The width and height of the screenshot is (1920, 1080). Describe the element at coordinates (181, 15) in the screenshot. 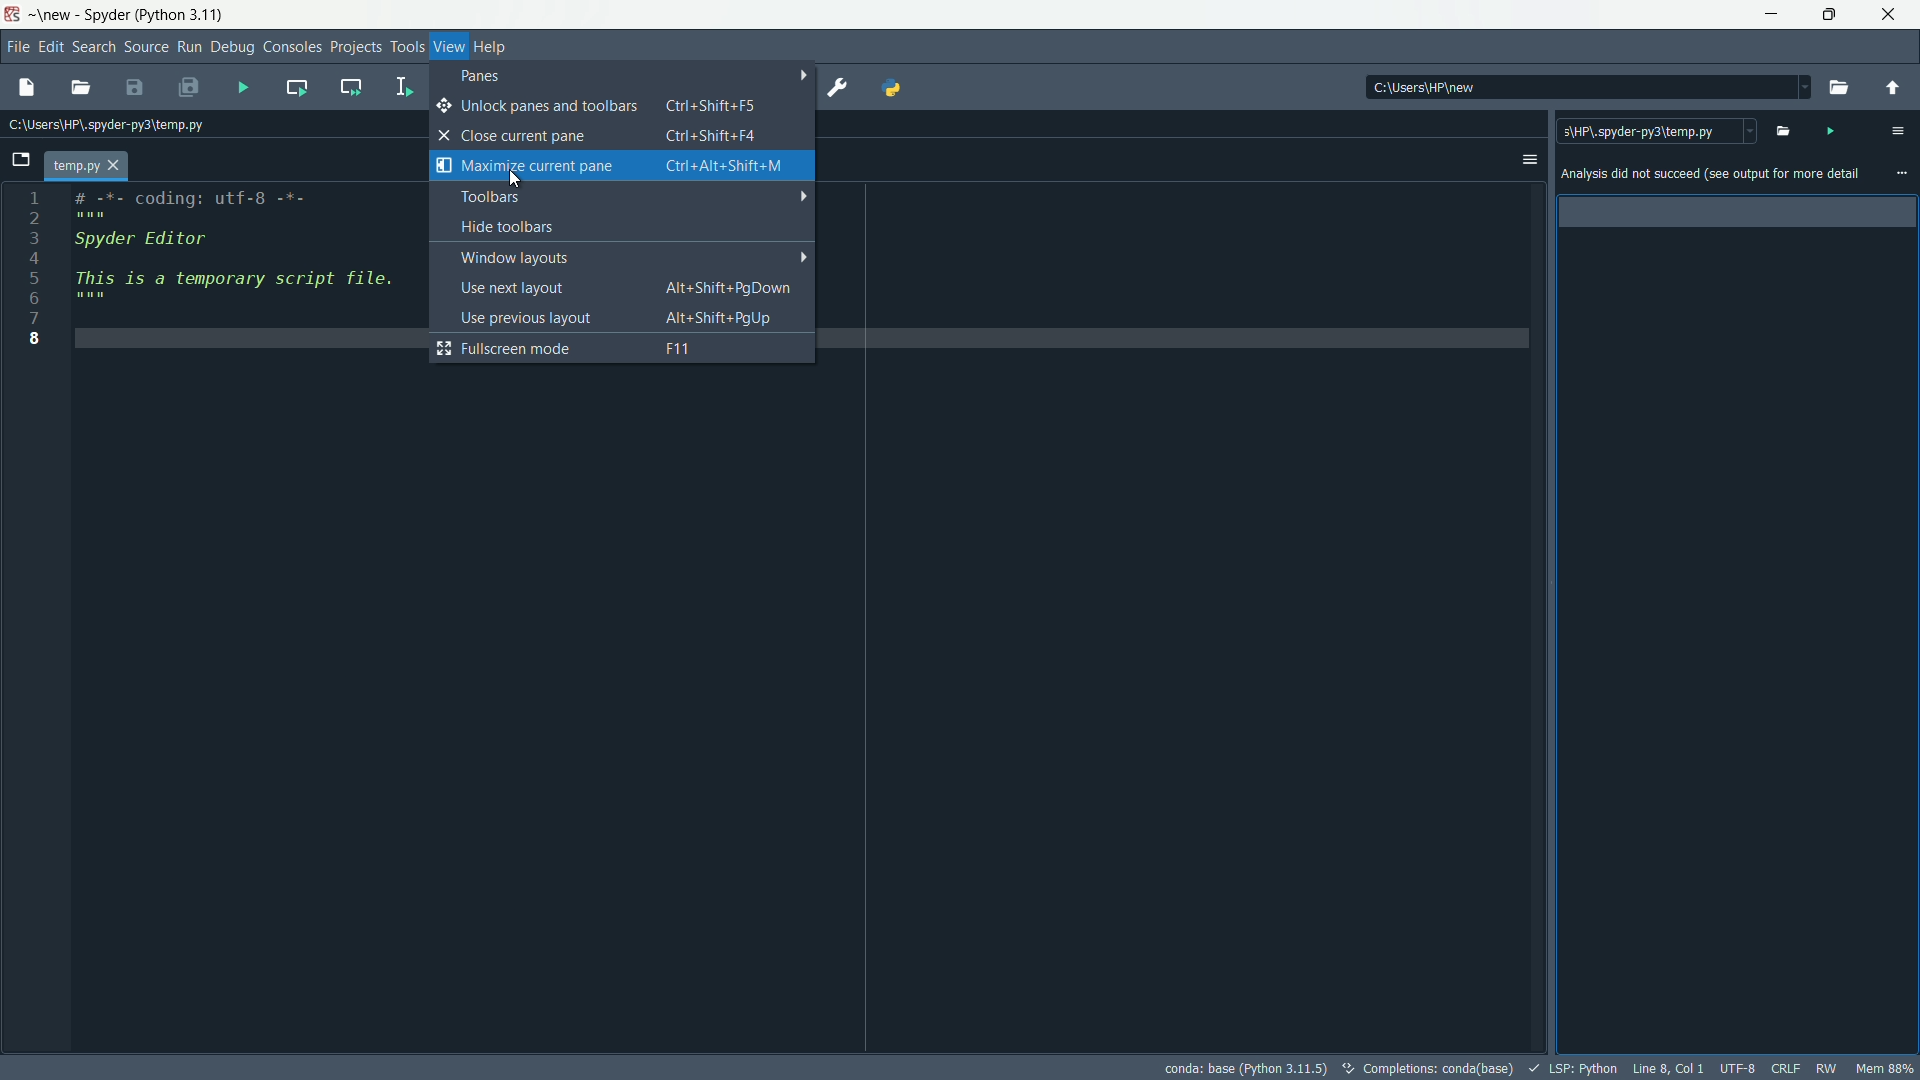

I see `python 3.11` at that location.